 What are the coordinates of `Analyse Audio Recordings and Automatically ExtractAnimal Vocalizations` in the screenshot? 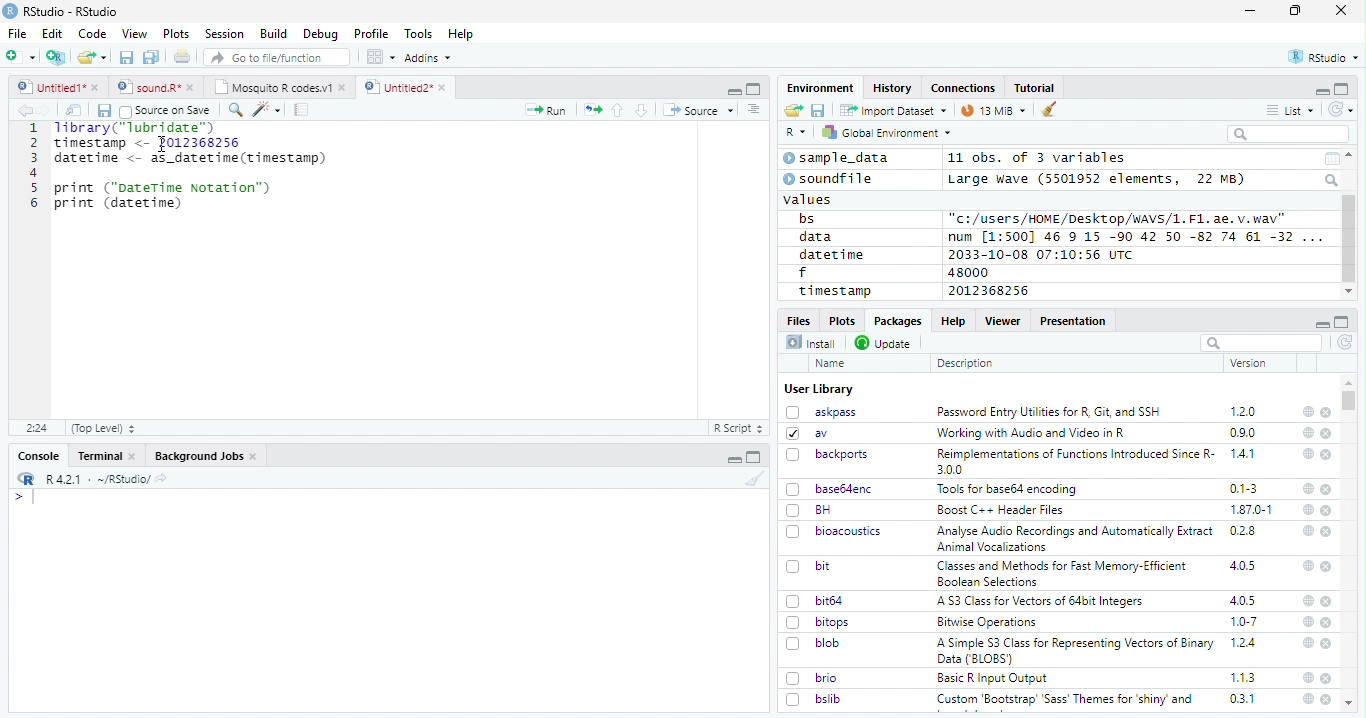 It's located at (1071, 538).